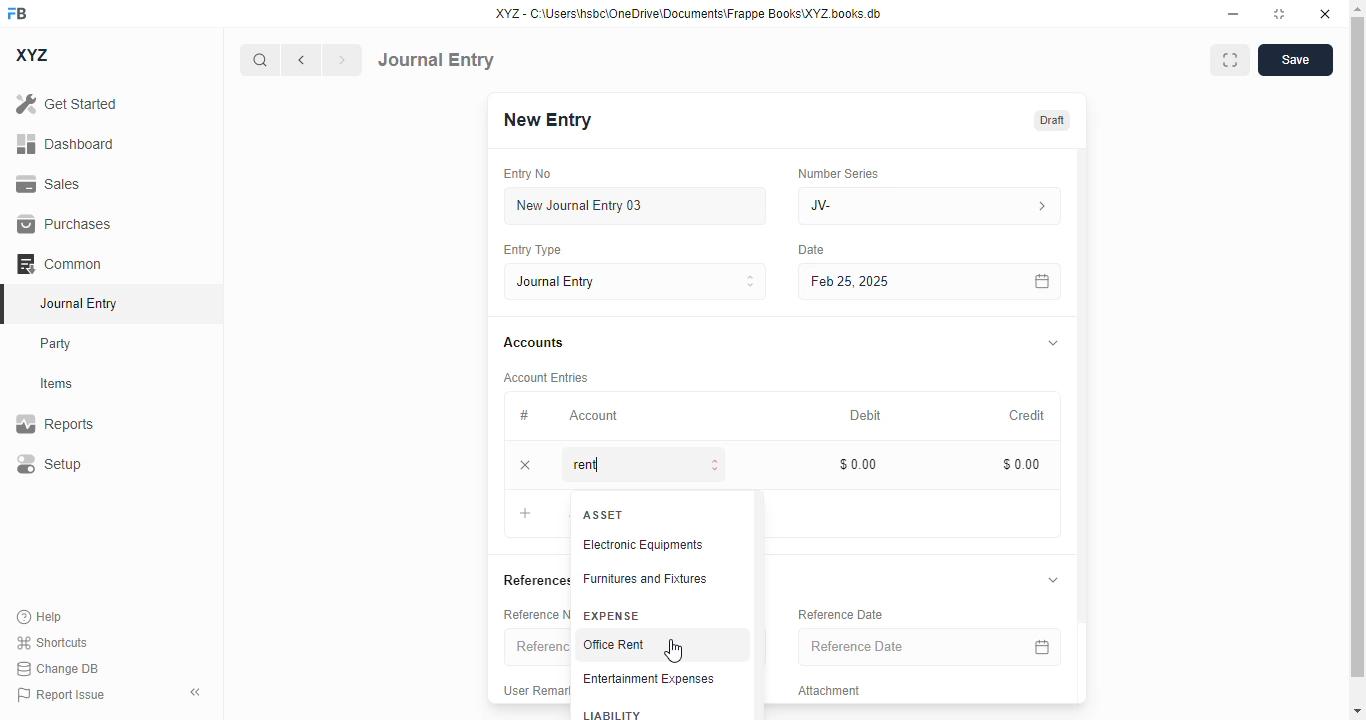 This screenshot has height=720, width=1366. Describe the element at coordinates (1358, 712) in the screenshot. I see `scroll down` at that location.